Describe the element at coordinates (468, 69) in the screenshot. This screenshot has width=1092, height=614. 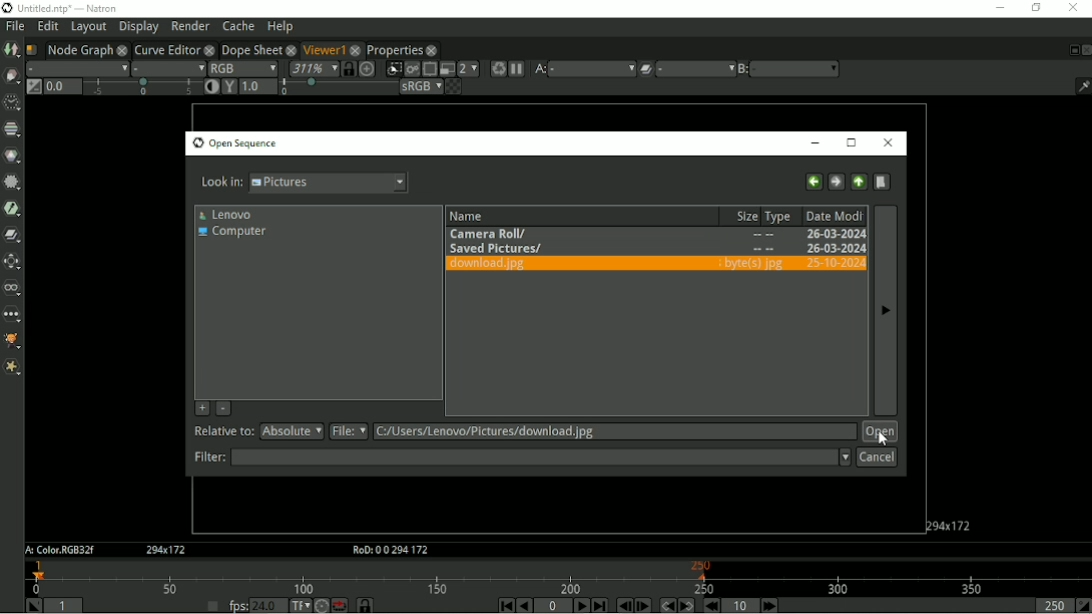
I see `Scales down rendered image` at that location.